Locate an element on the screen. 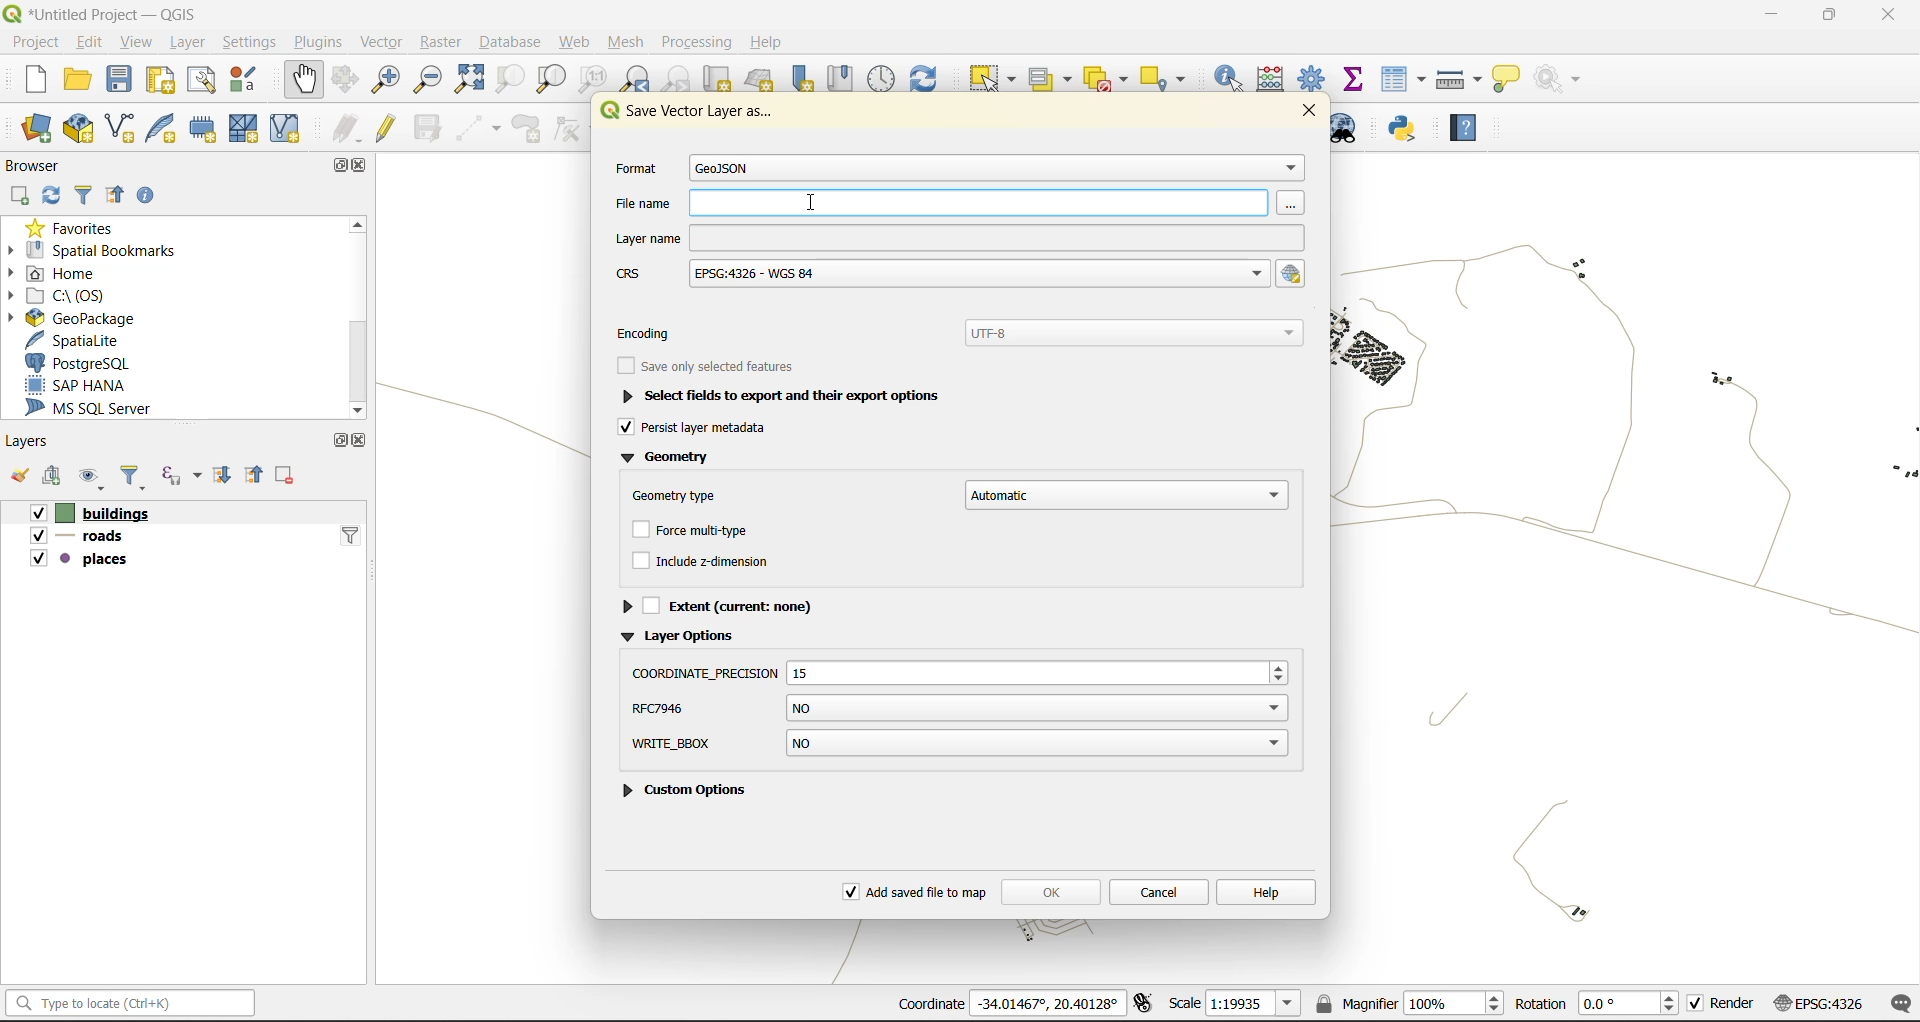 The width and height of the screenshot is (1920, 1022). force multitype is located at coordinates (694, 532).